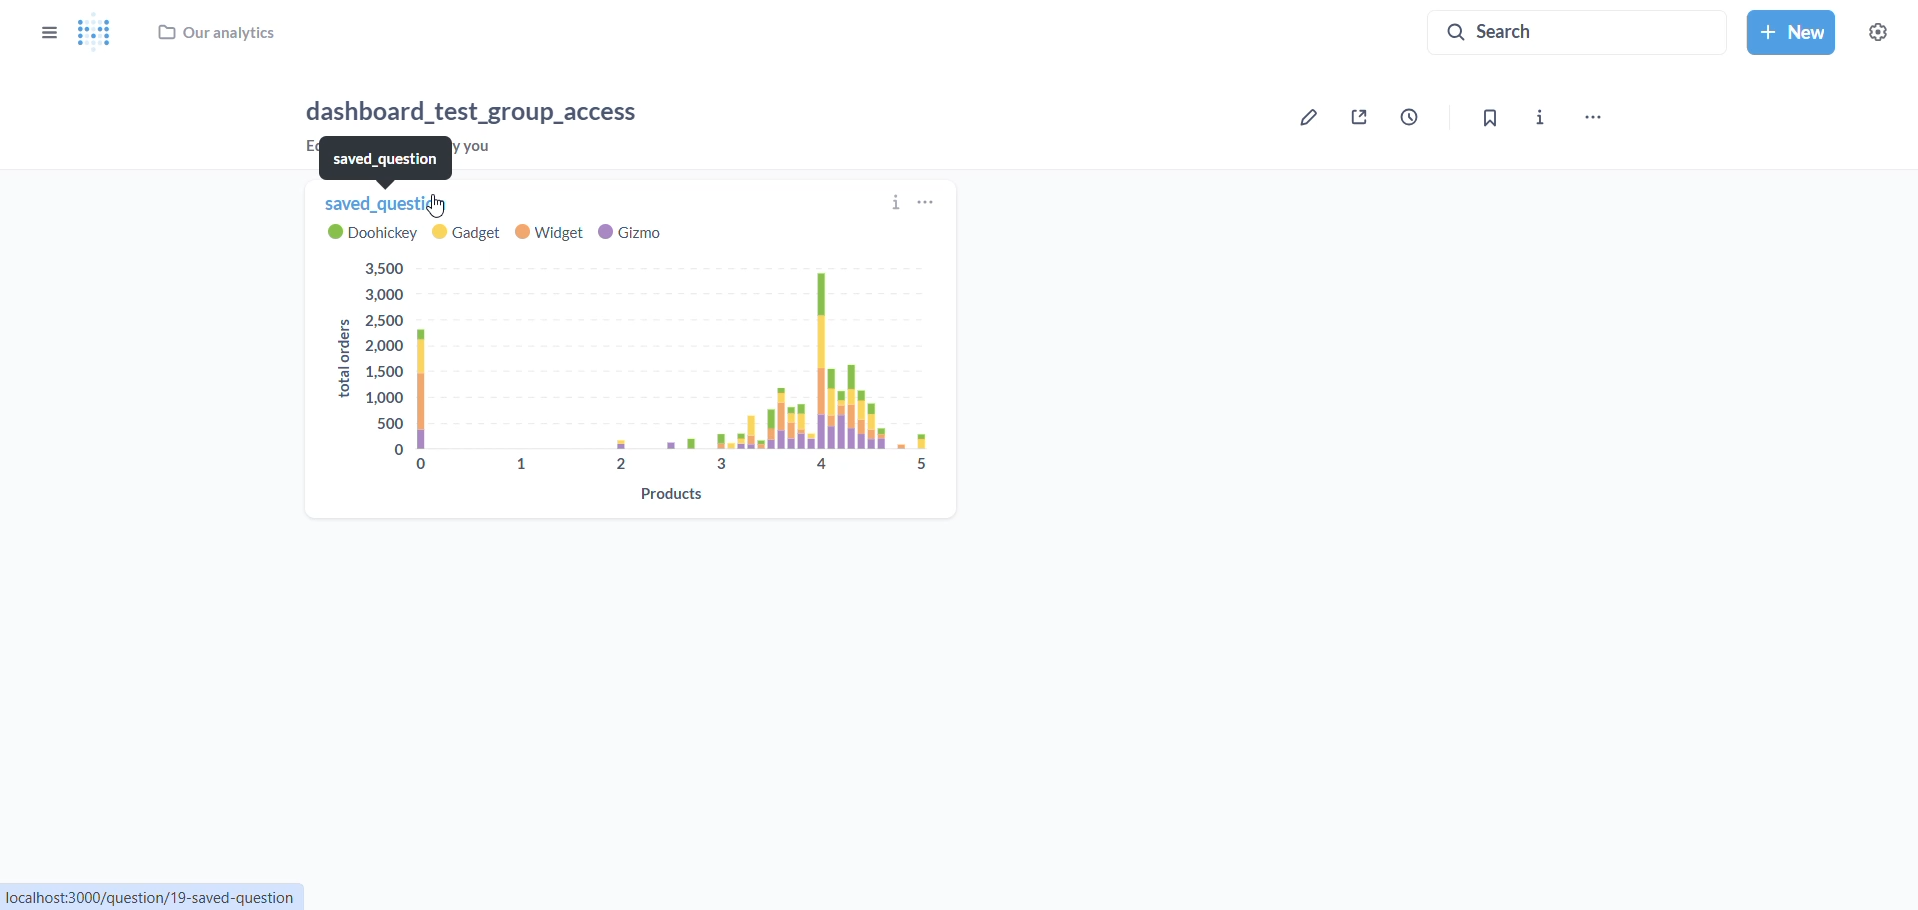 The image size is (1918, 910). Describe the element at coordinates (1573, 31) in the screenshot. I see `search` at that location.